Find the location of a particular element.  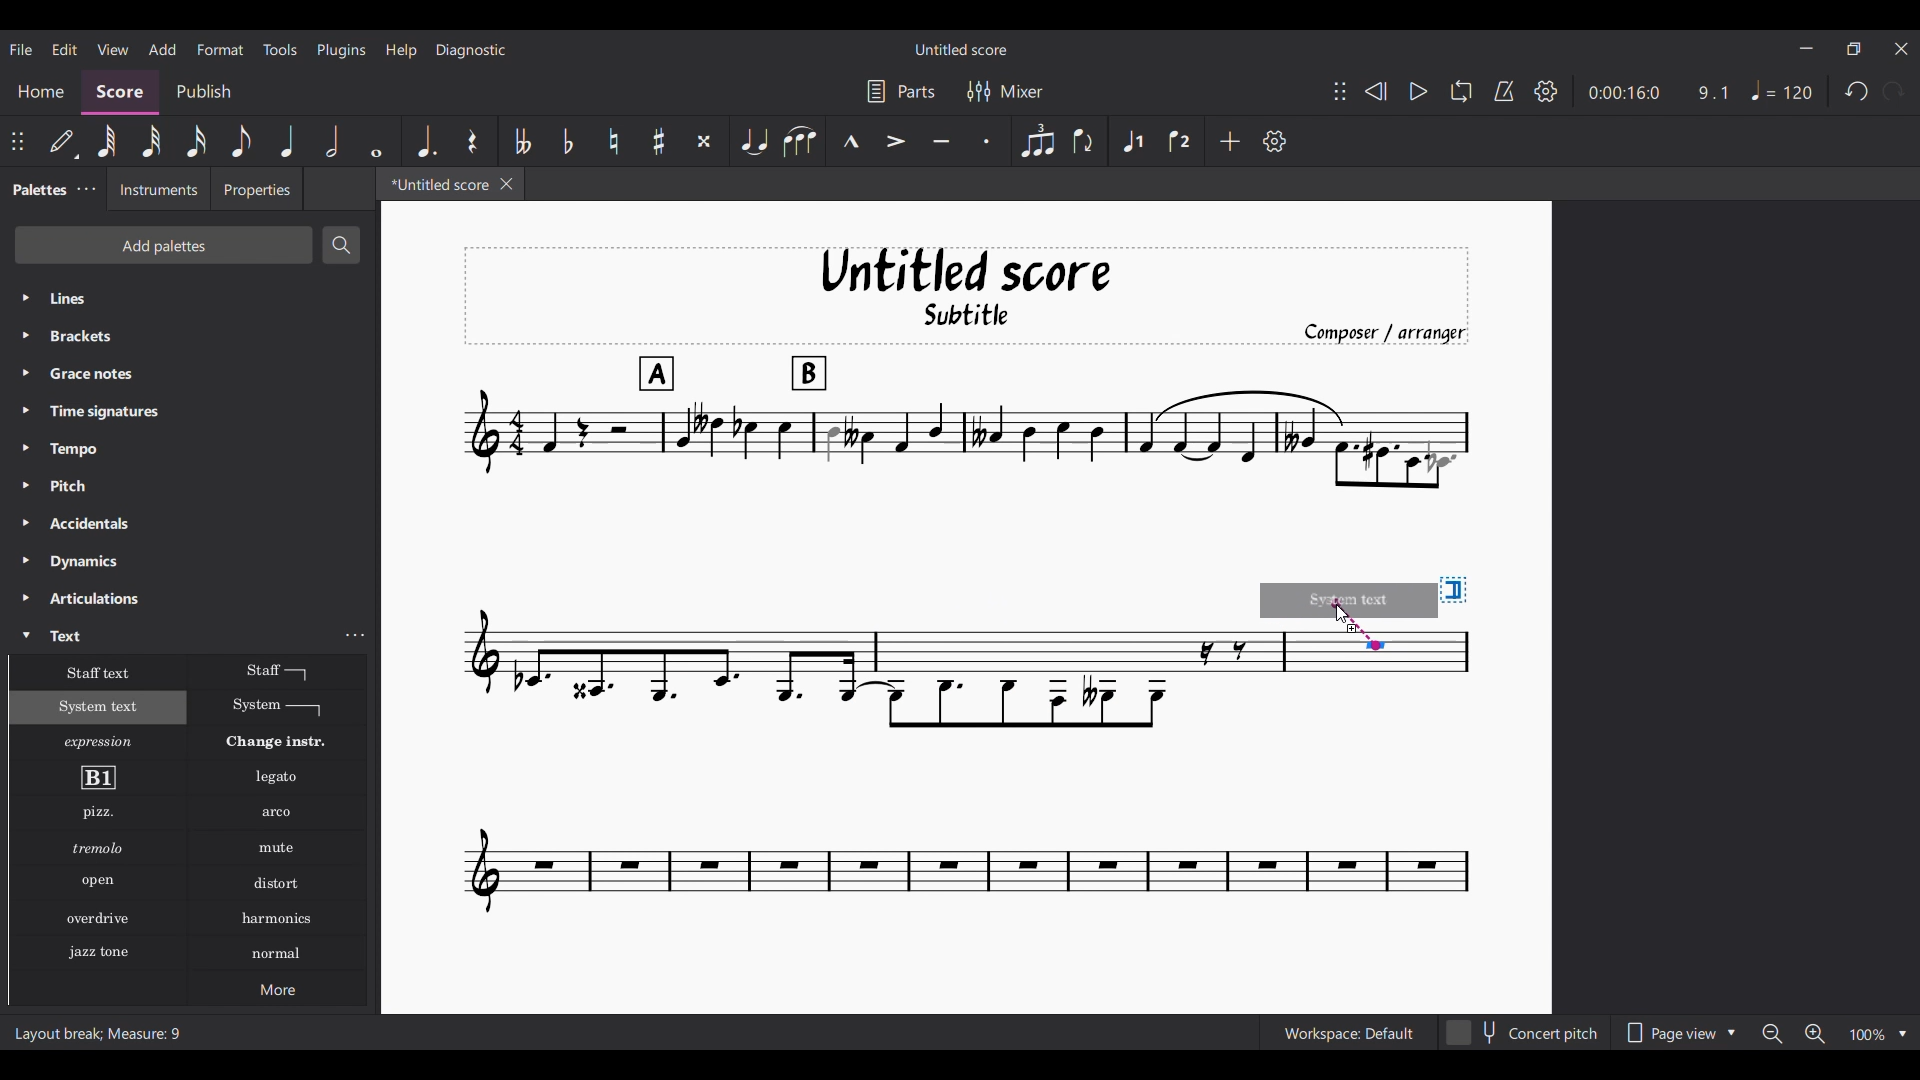

Format menu is located at coordinates (221, 49).